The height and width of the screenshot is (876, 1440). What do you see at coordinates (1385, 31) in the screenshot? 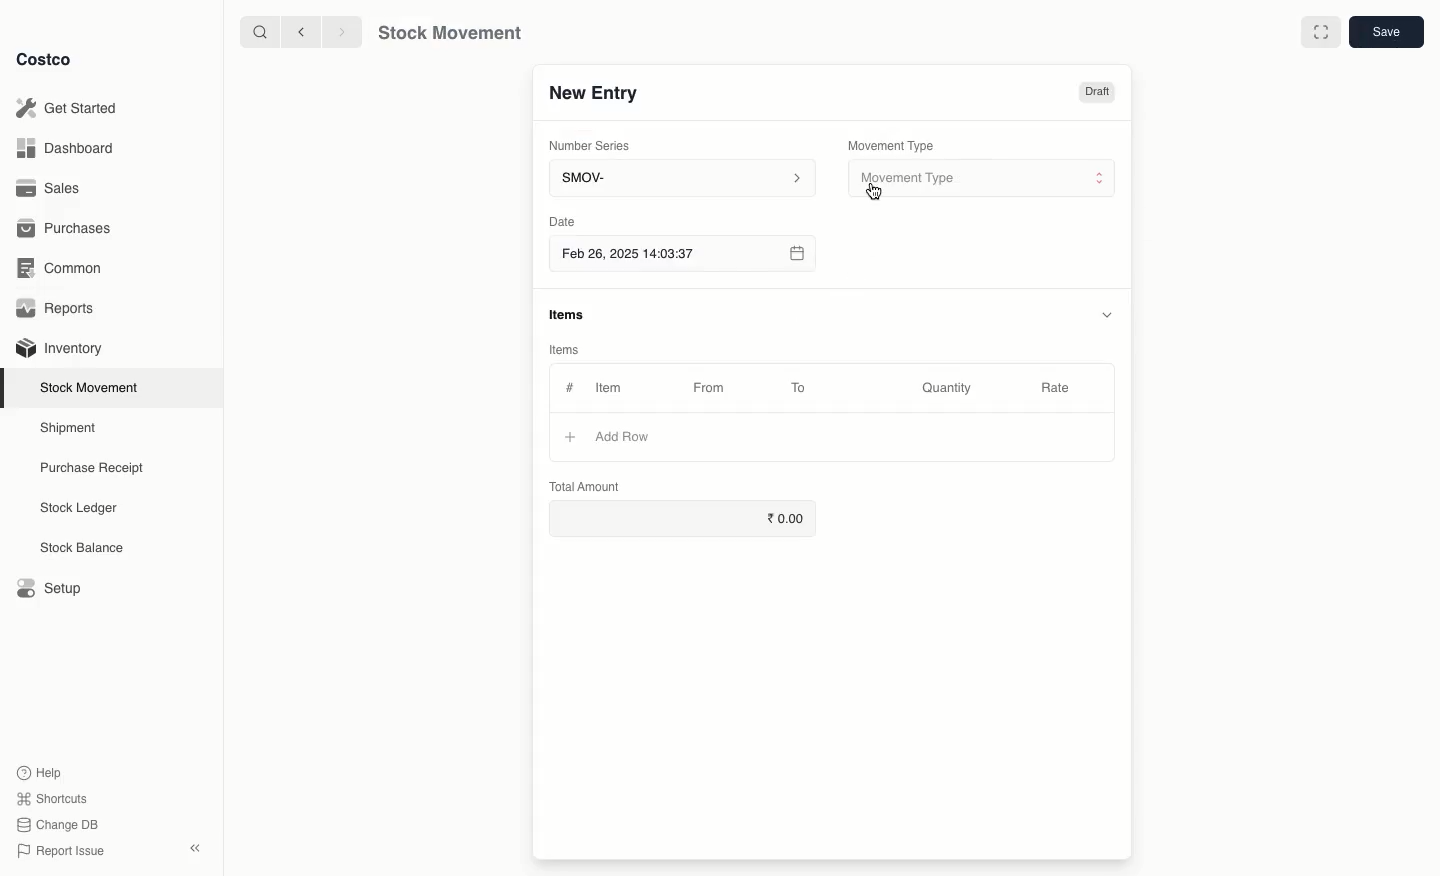
I see `save` at bounding box center [1385, 31].